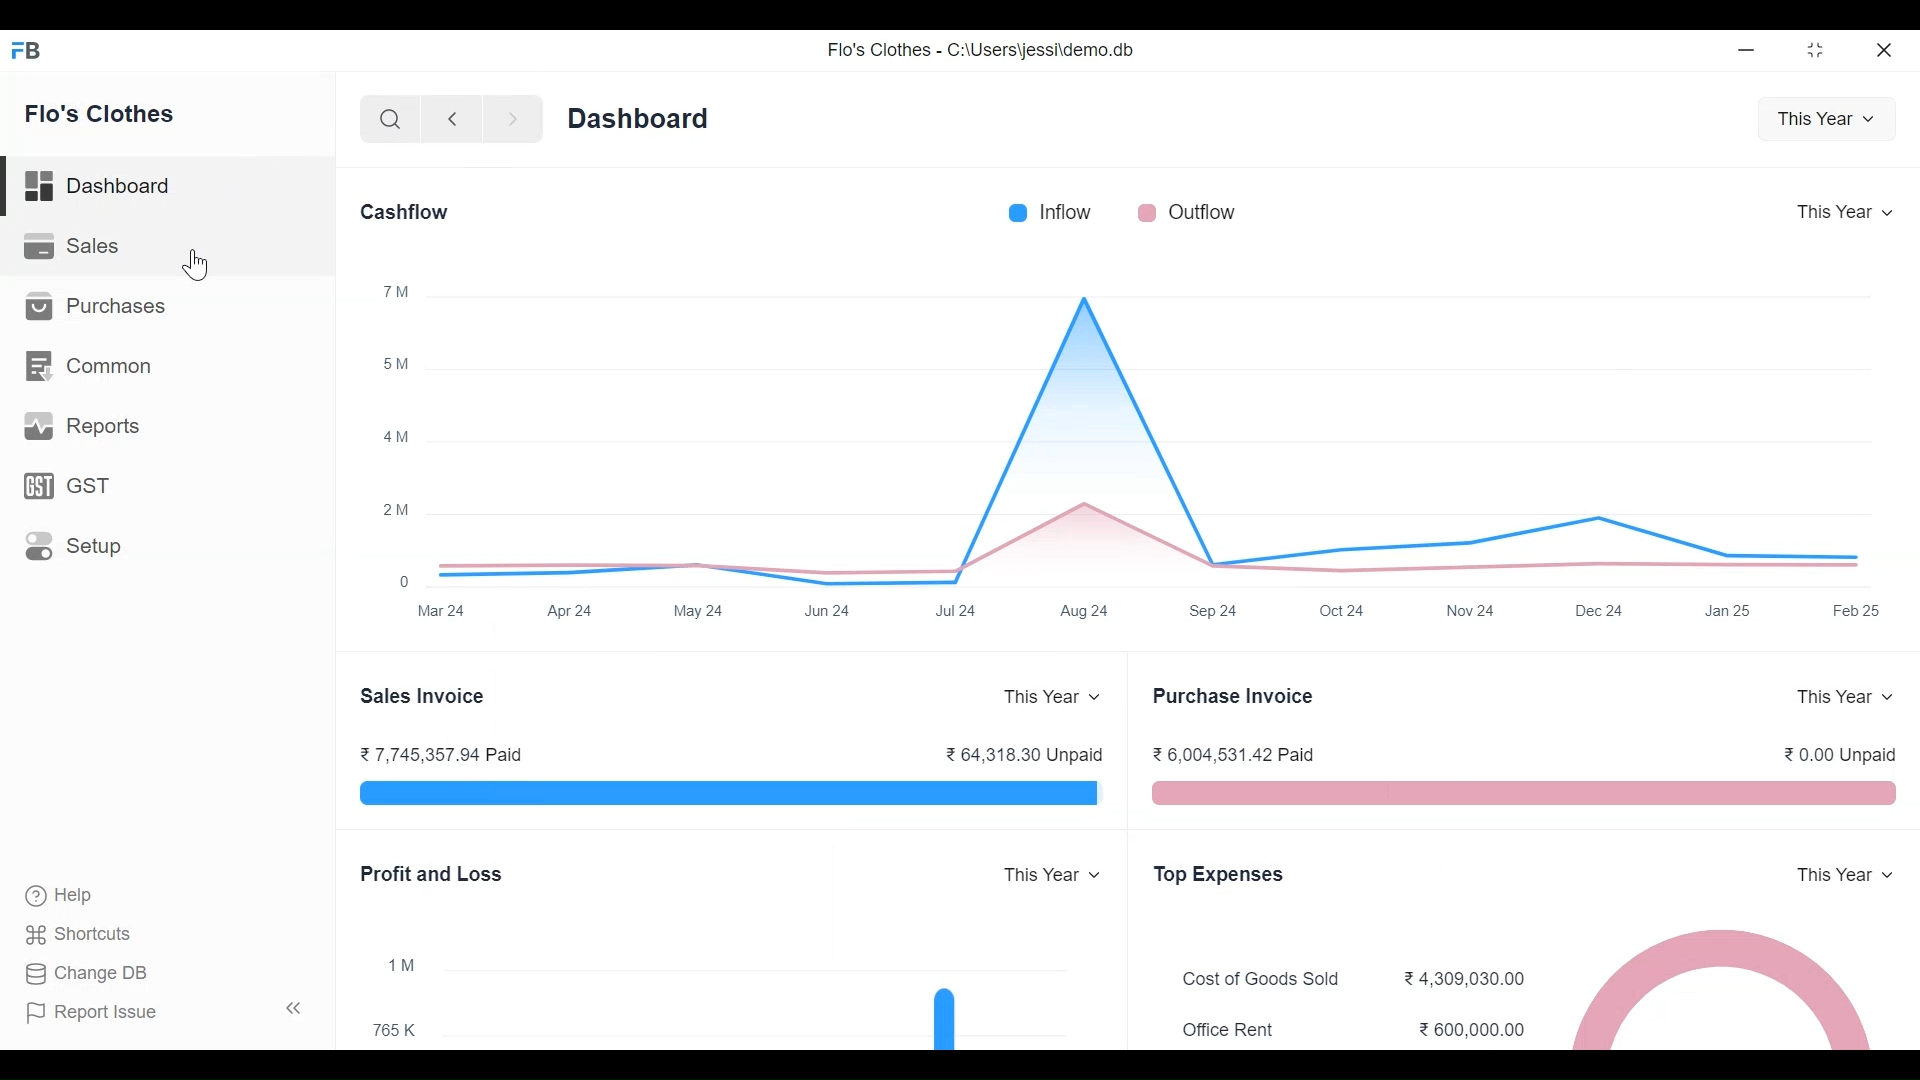 The image size is (1920, 1080). Describe the element at coordinates (394, 119) in the screenshot. I see `Search` at that location.